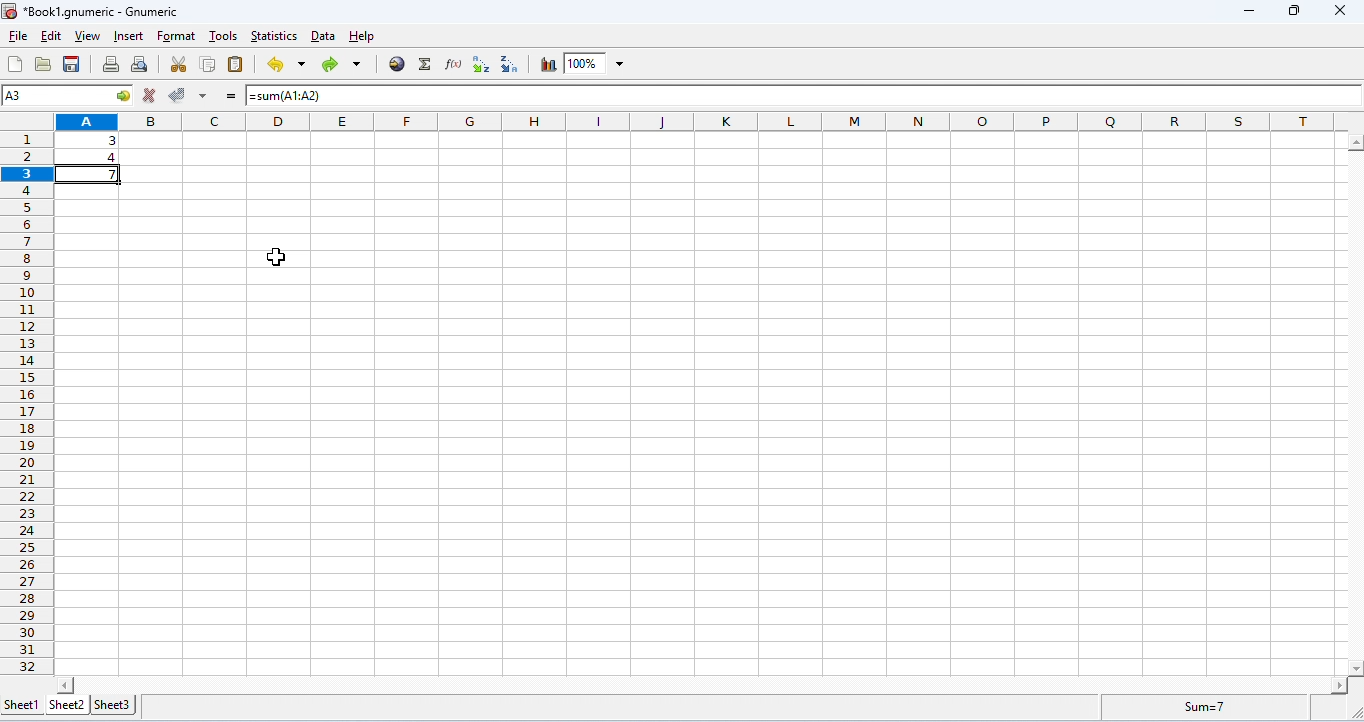 Image resolution: width=1364 pixels, height=722 pixels. Describe the element at coordinates (19, 36) in the screenshot. I see `file` at that location.